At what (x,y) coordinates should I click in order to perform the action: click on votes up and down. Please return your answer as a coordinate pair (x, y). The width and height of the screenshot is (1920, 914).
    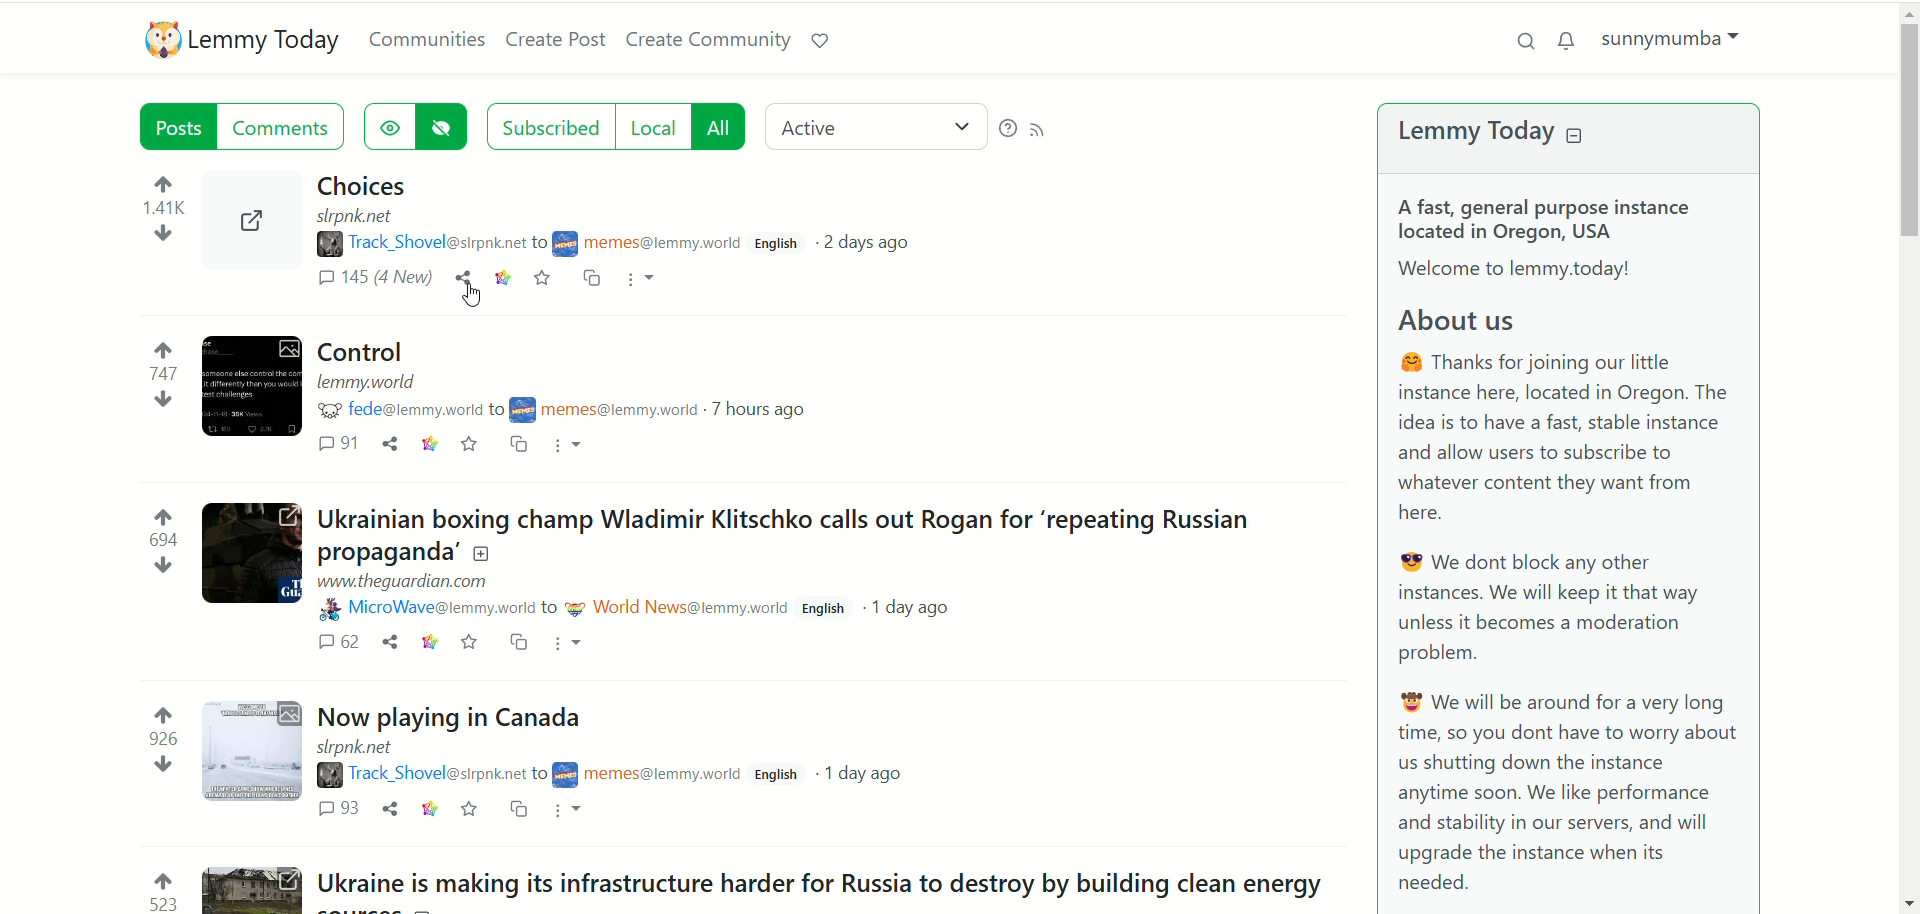
    Looking at the image, I should click on (156, 371).